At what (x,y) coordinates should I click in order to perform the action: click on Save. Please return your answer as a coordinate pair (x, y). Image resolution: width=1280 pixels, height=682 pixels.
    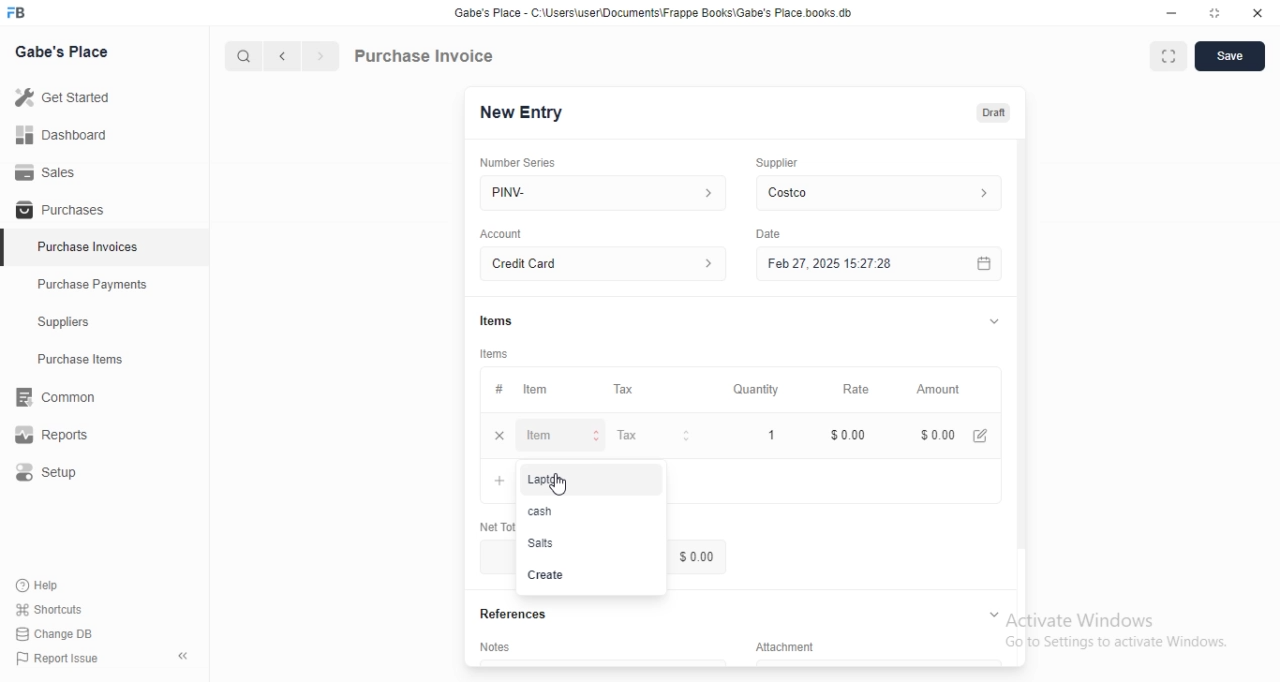
    Looking at the image, I should click on (1230, 56).